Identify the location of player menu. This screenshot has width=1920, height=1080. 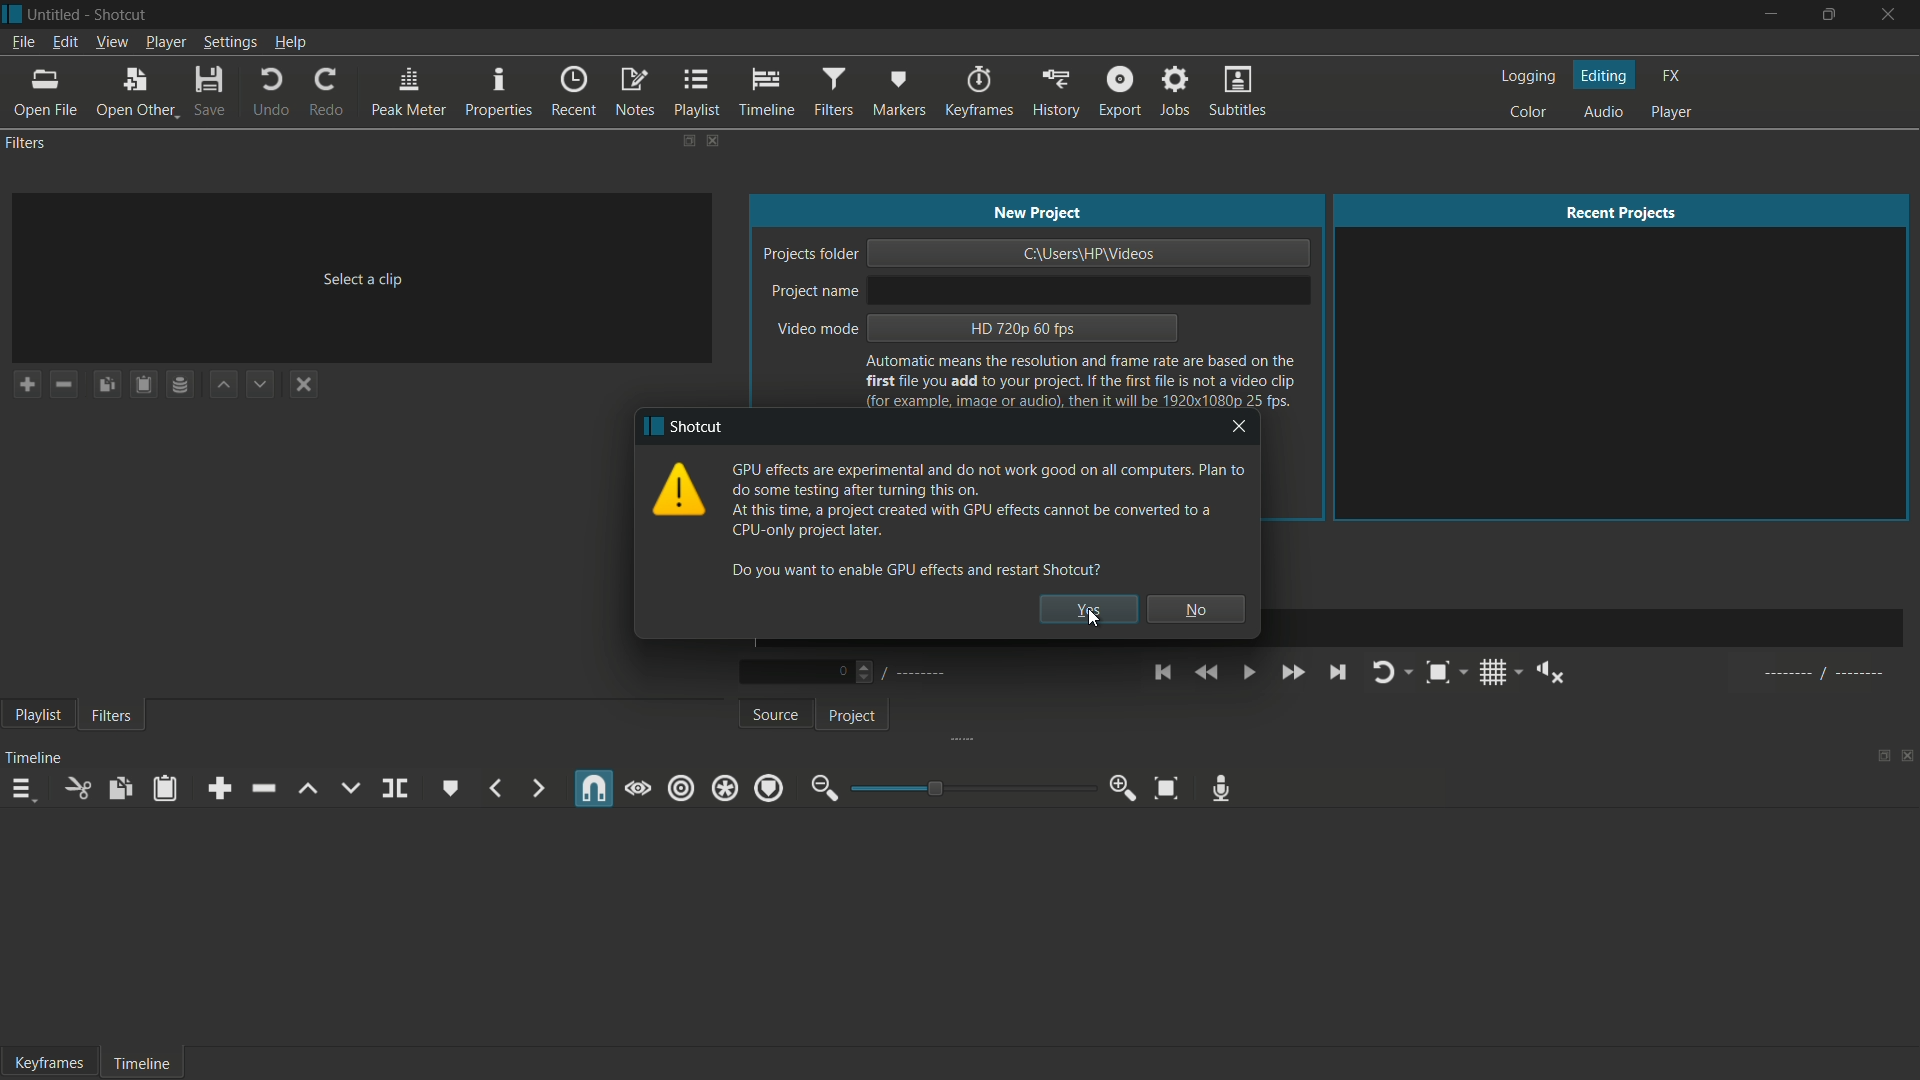
(163, 43).